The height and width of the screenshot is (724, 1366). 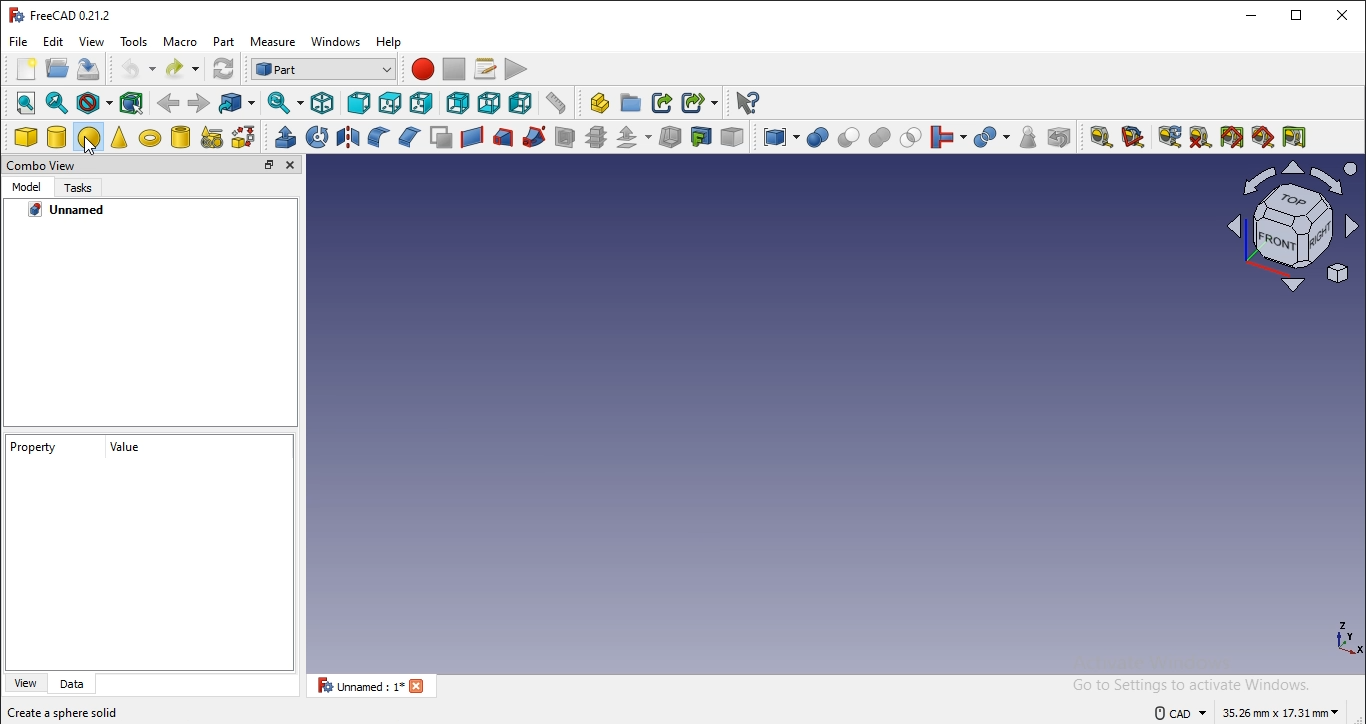 What do you see at coordinates (68, 210) in the screenshot?
I see `unnamed` at bounding box center [68, 210].